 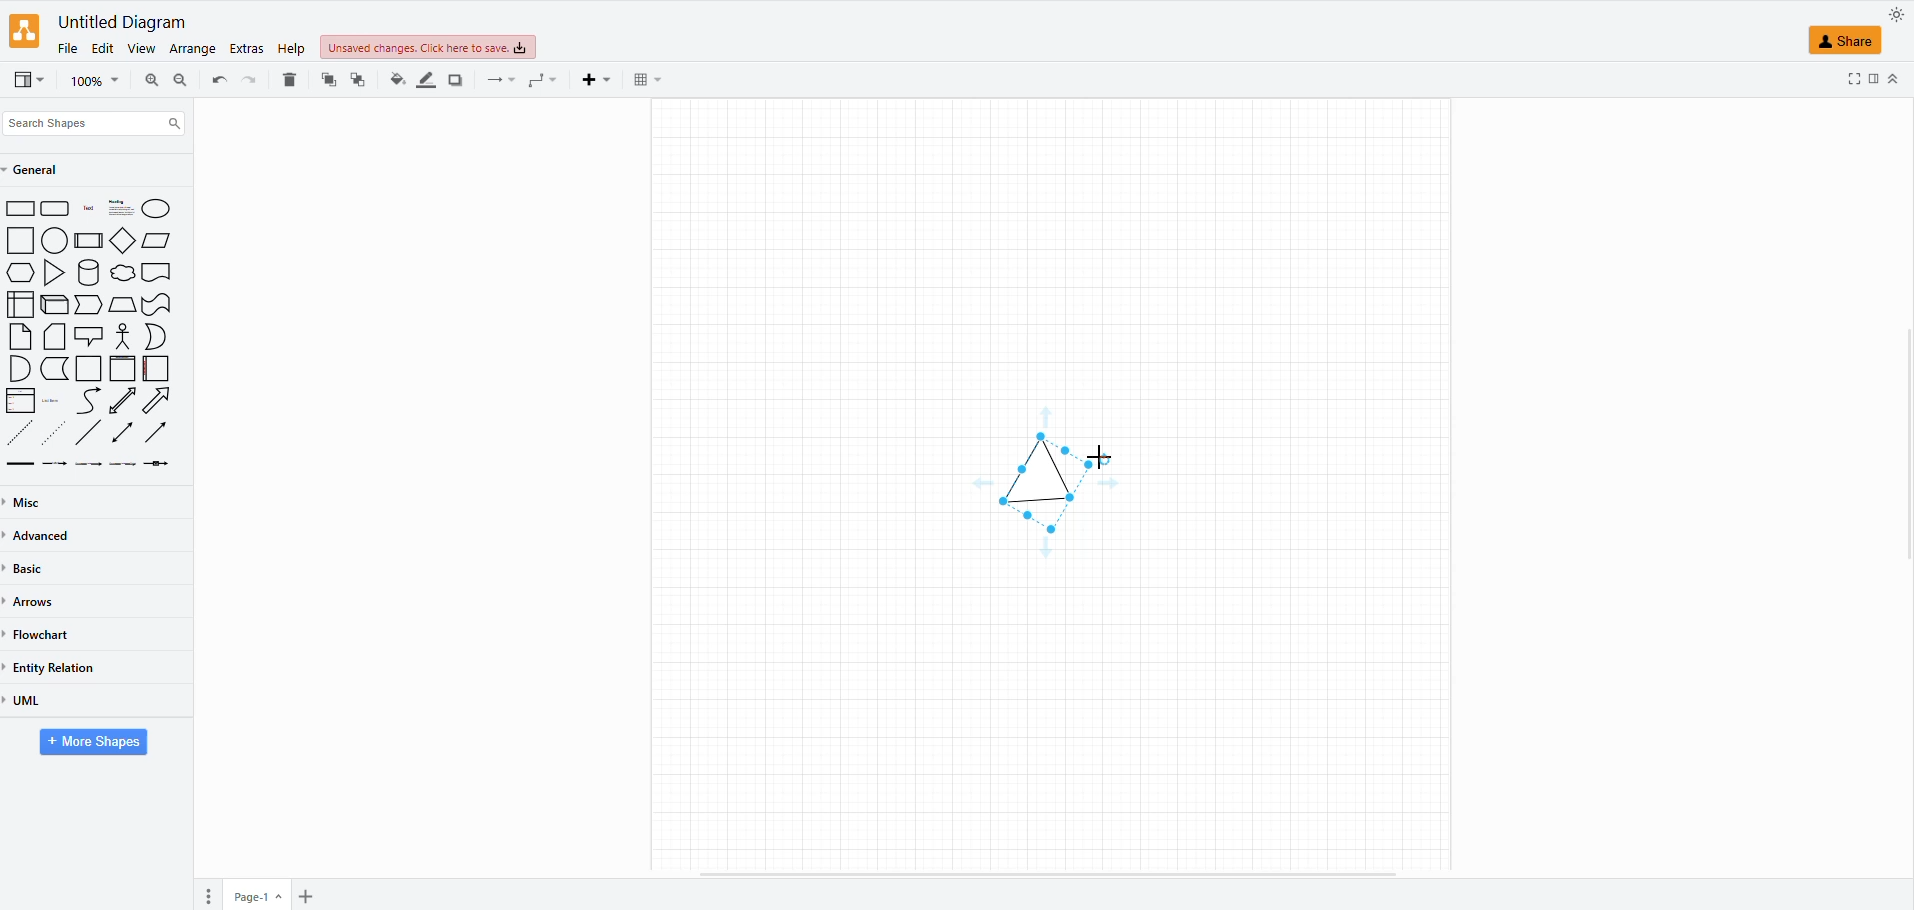 What do you see at coordinates (303, 898) in the screenshot?
I see `insert pages` at bounding box center [303, 898].